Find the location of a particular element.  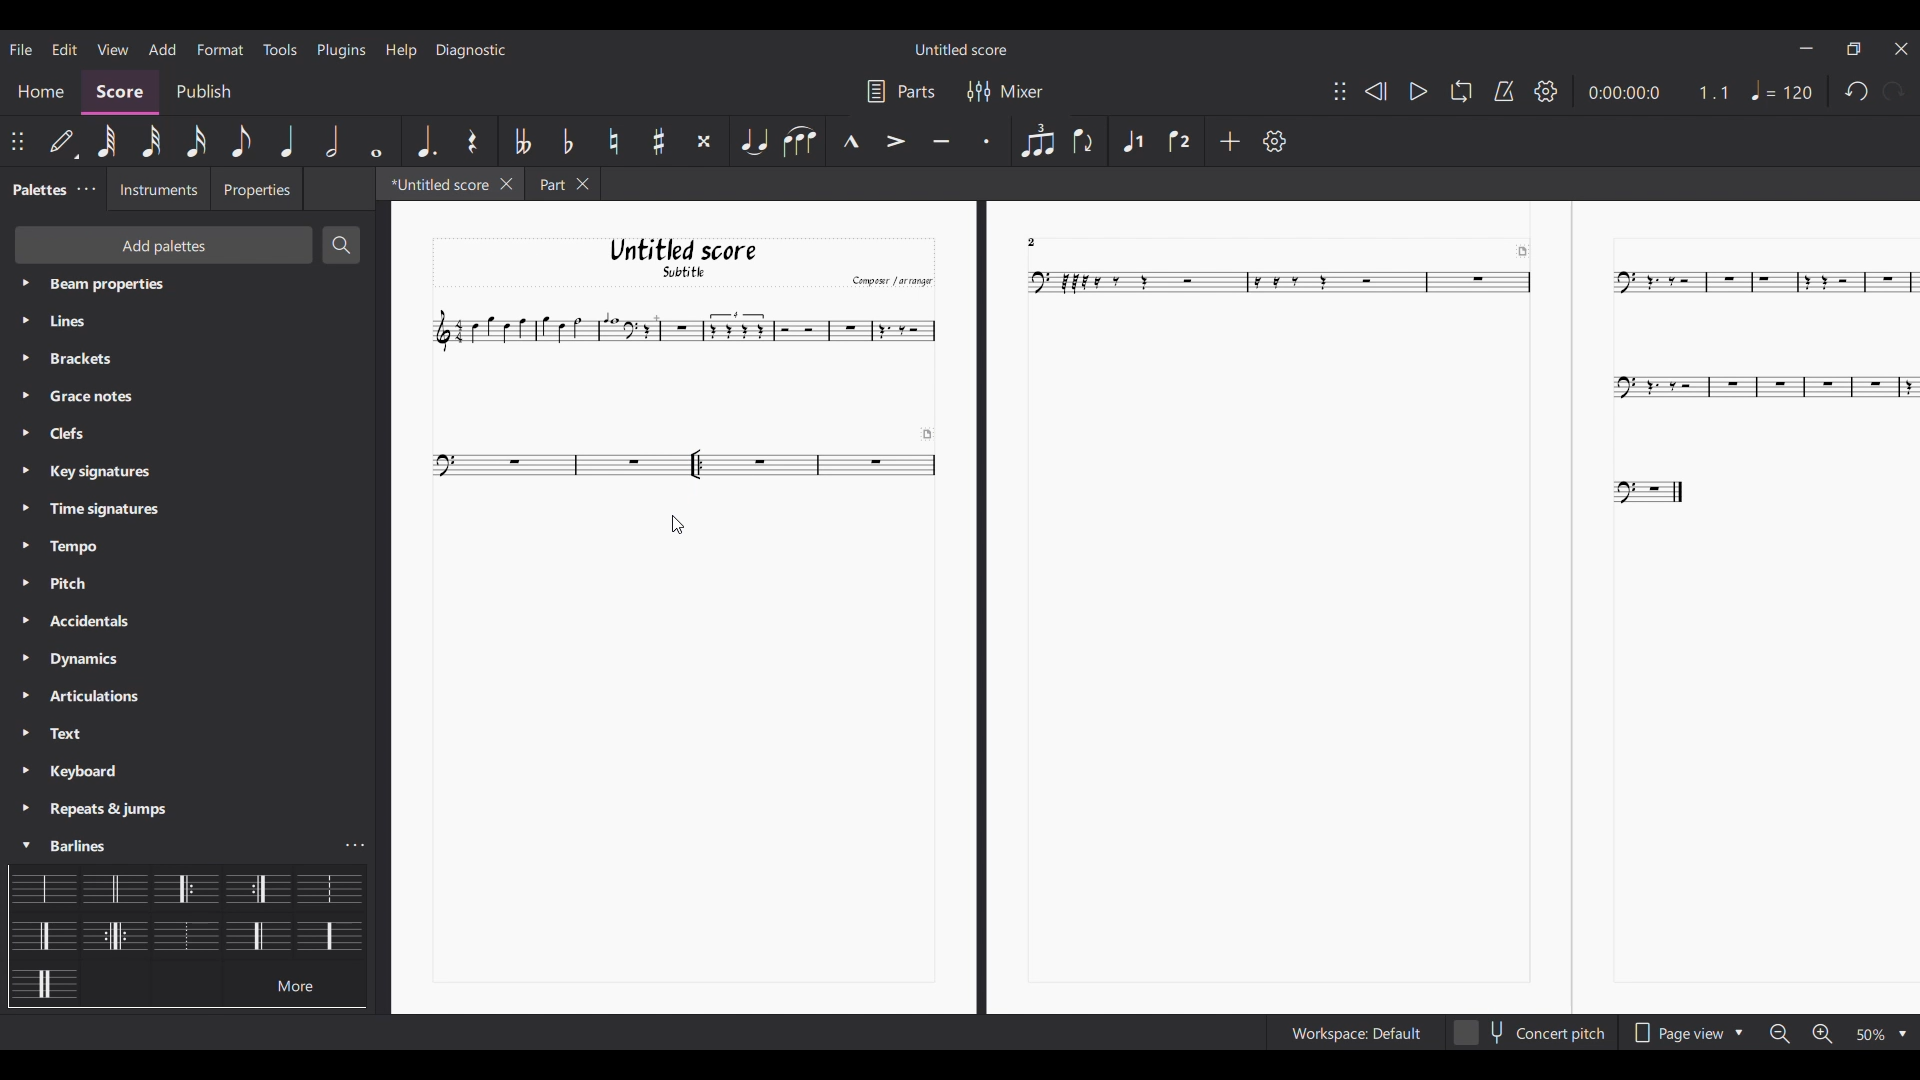

Edit menu is located at coordinates (65, 49).